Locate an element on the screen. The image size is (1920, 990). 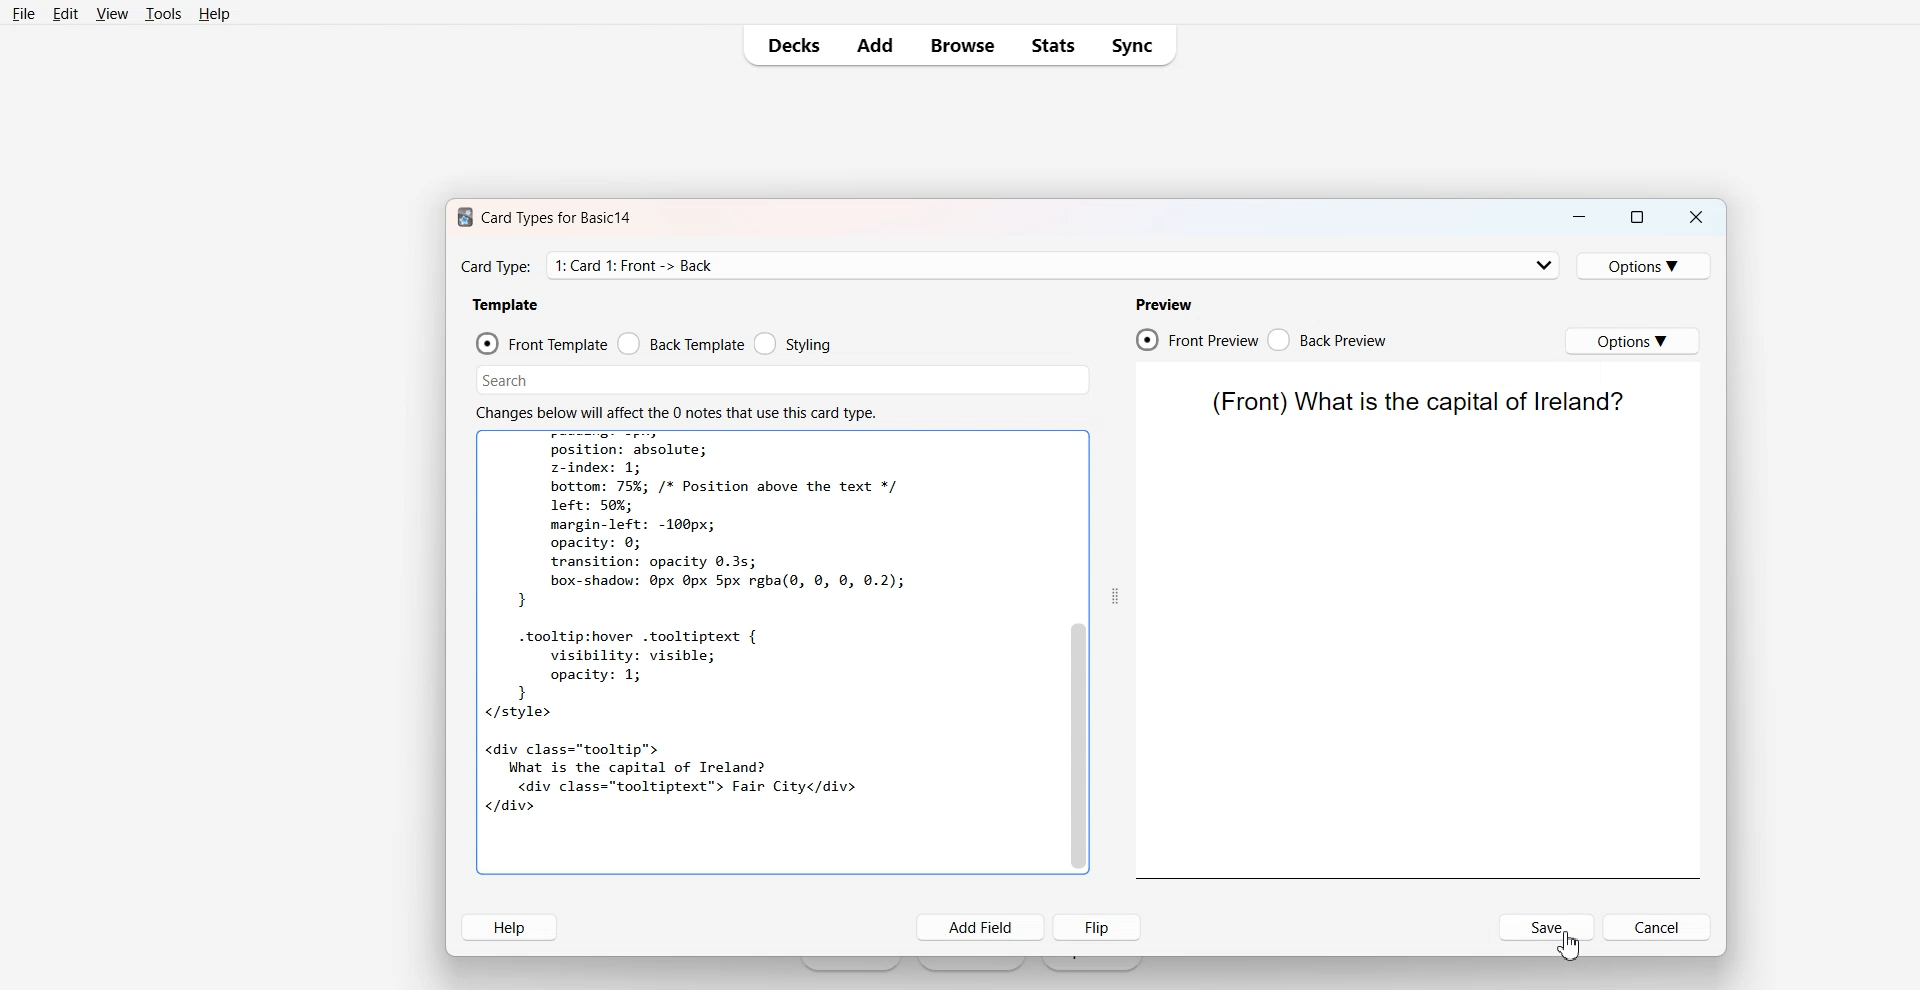
Styling is located at coordinates (794, 342).